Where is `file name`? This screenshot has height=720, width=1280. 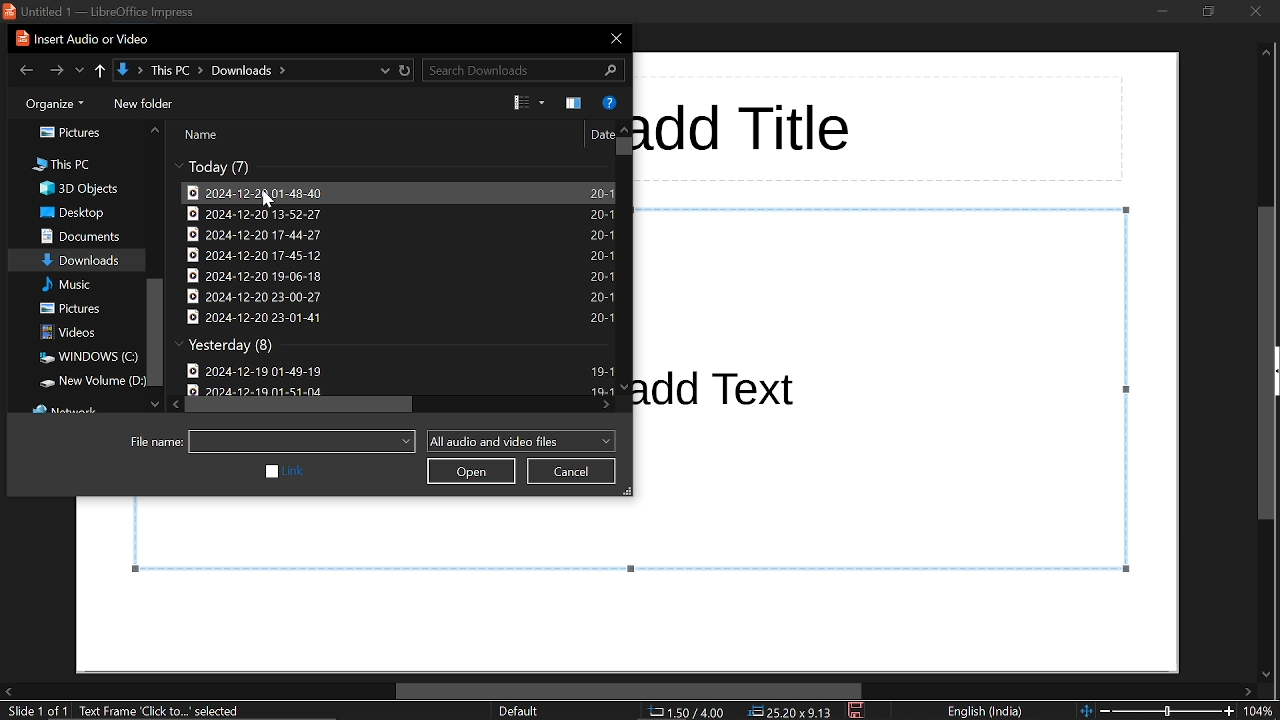
file name is located at coordinates (302, 442).